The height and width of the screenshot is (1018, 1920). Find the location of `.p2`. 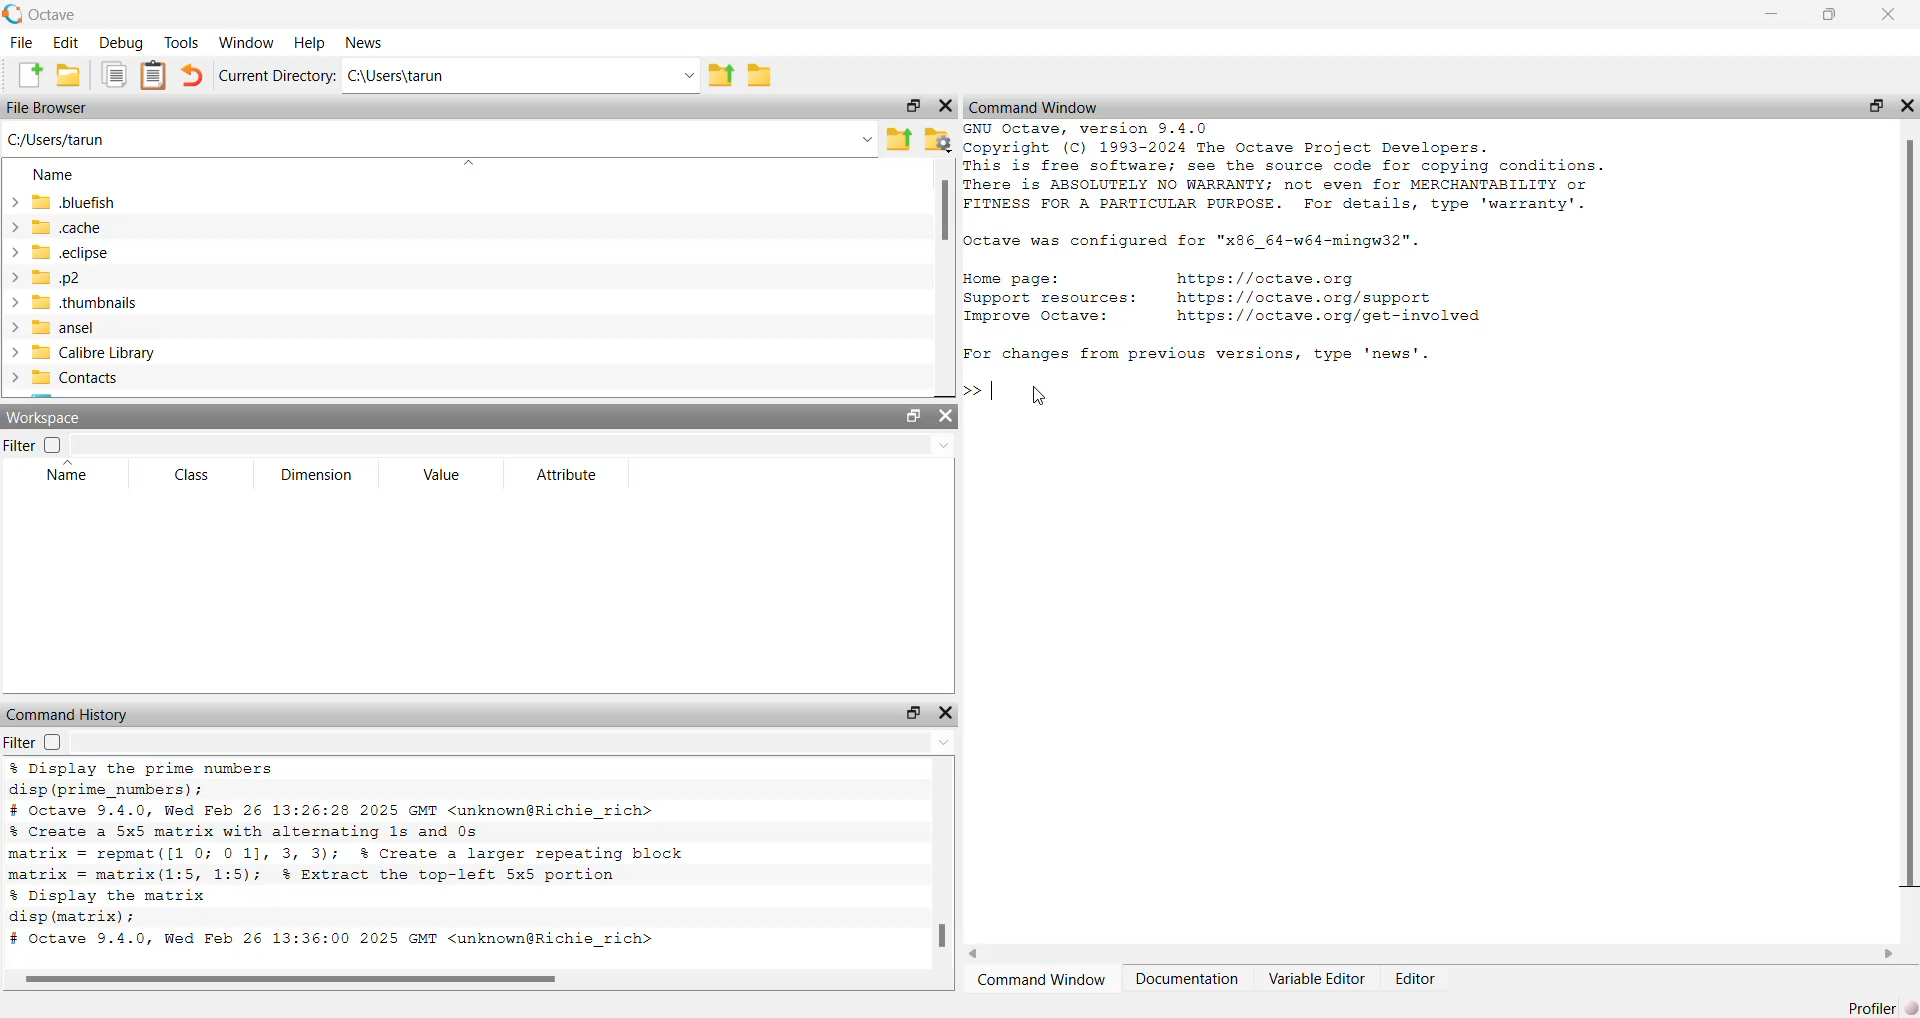

.p2 is located at coordinates (90, 278).